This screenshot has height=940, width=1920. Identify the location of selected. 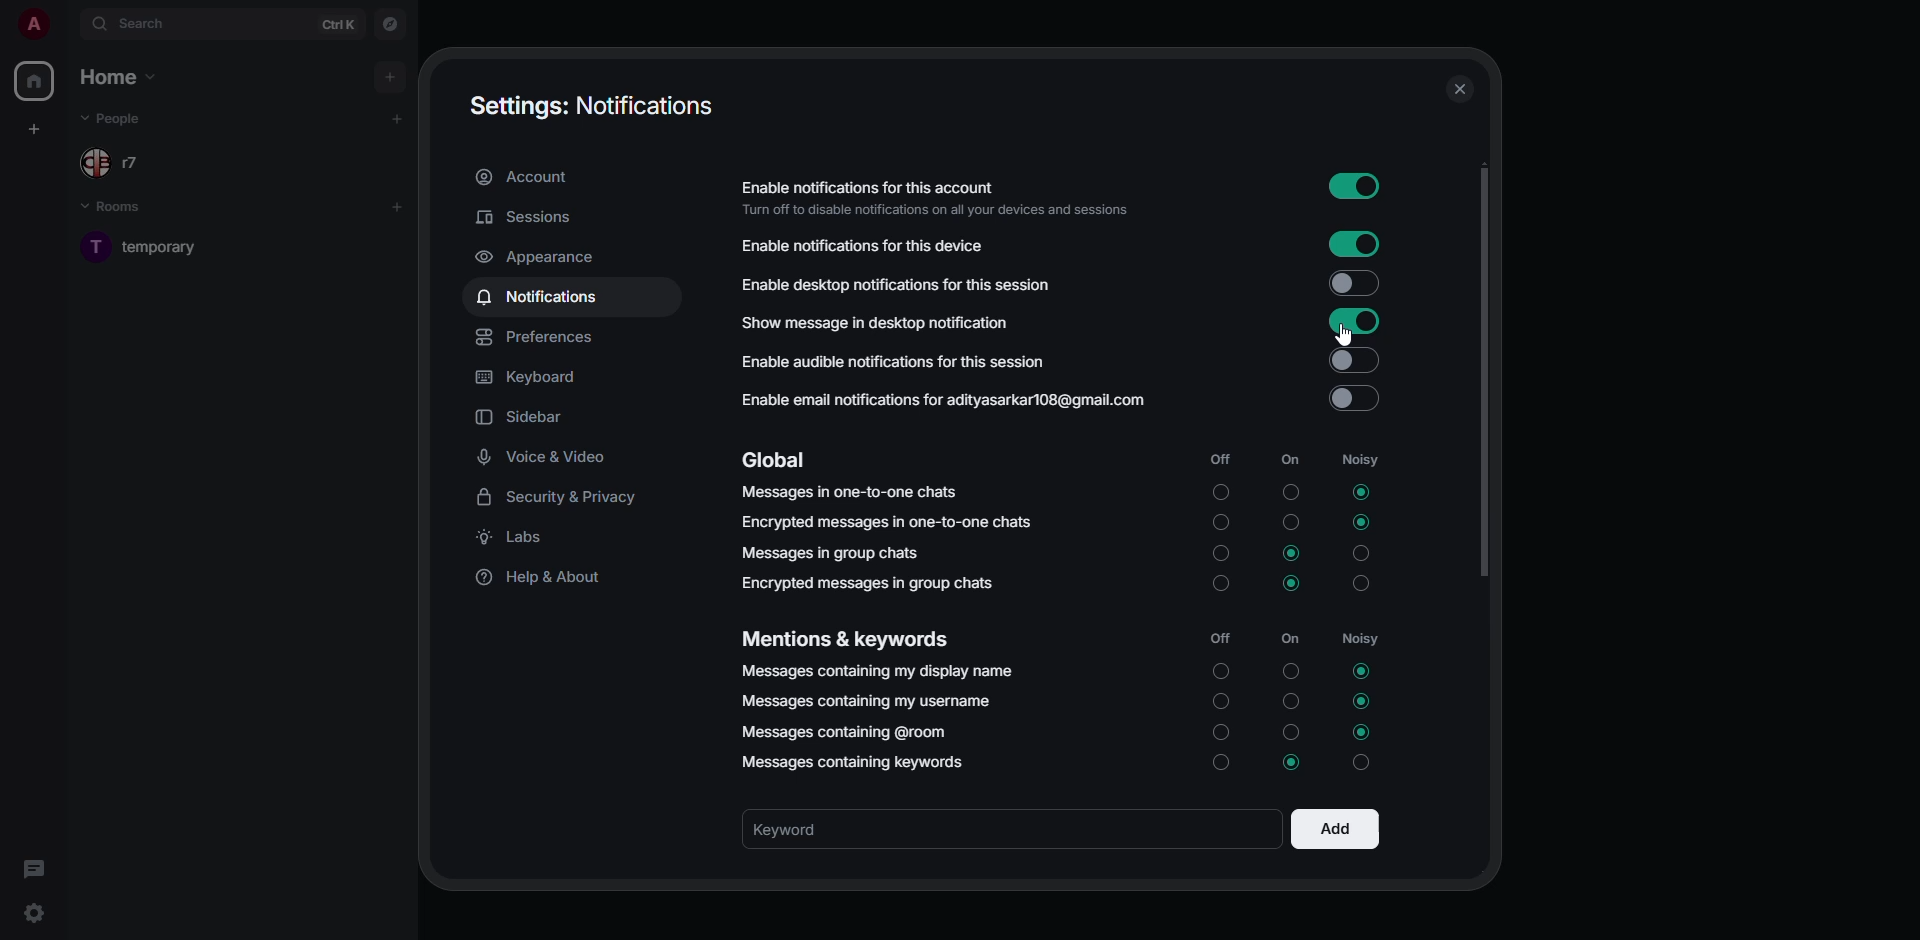
(1359, 671).